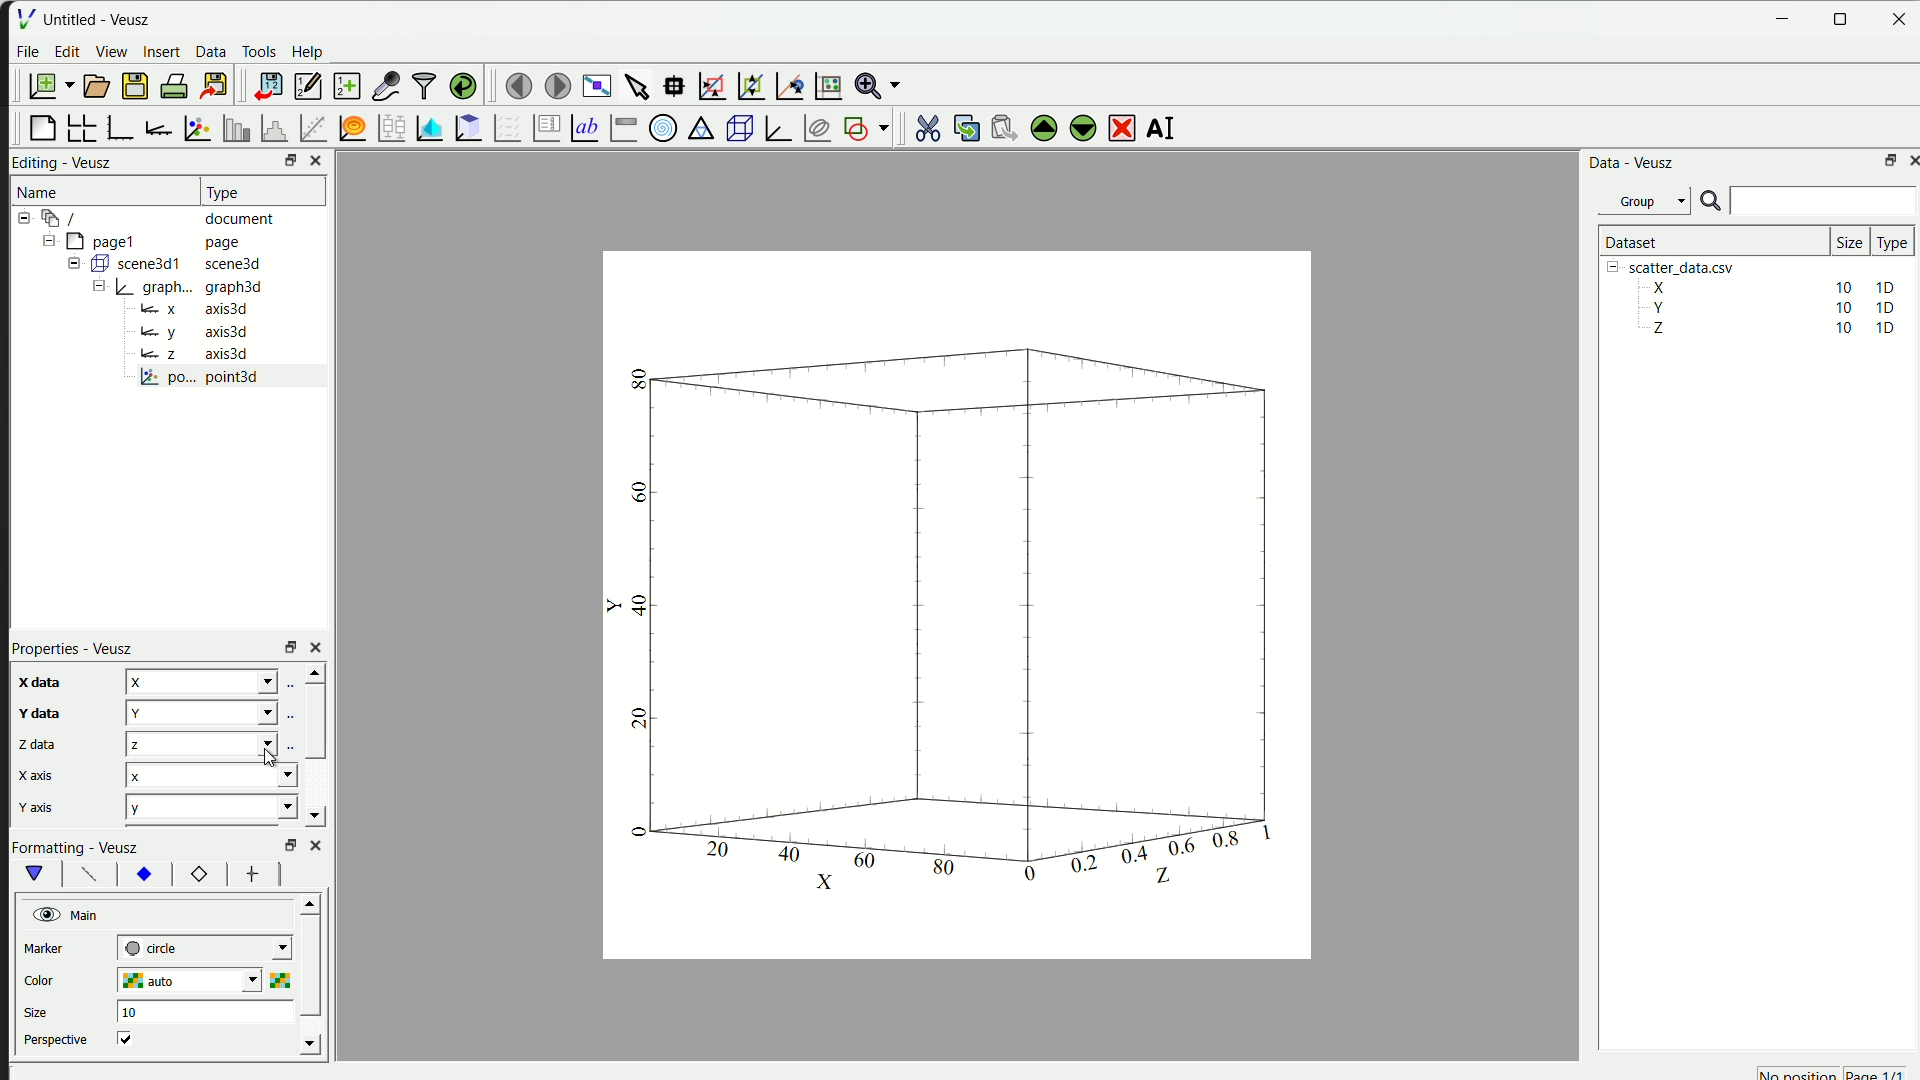  Describe the element at coordinates (1844, 238) in the screenshot. I see `size` at that location.